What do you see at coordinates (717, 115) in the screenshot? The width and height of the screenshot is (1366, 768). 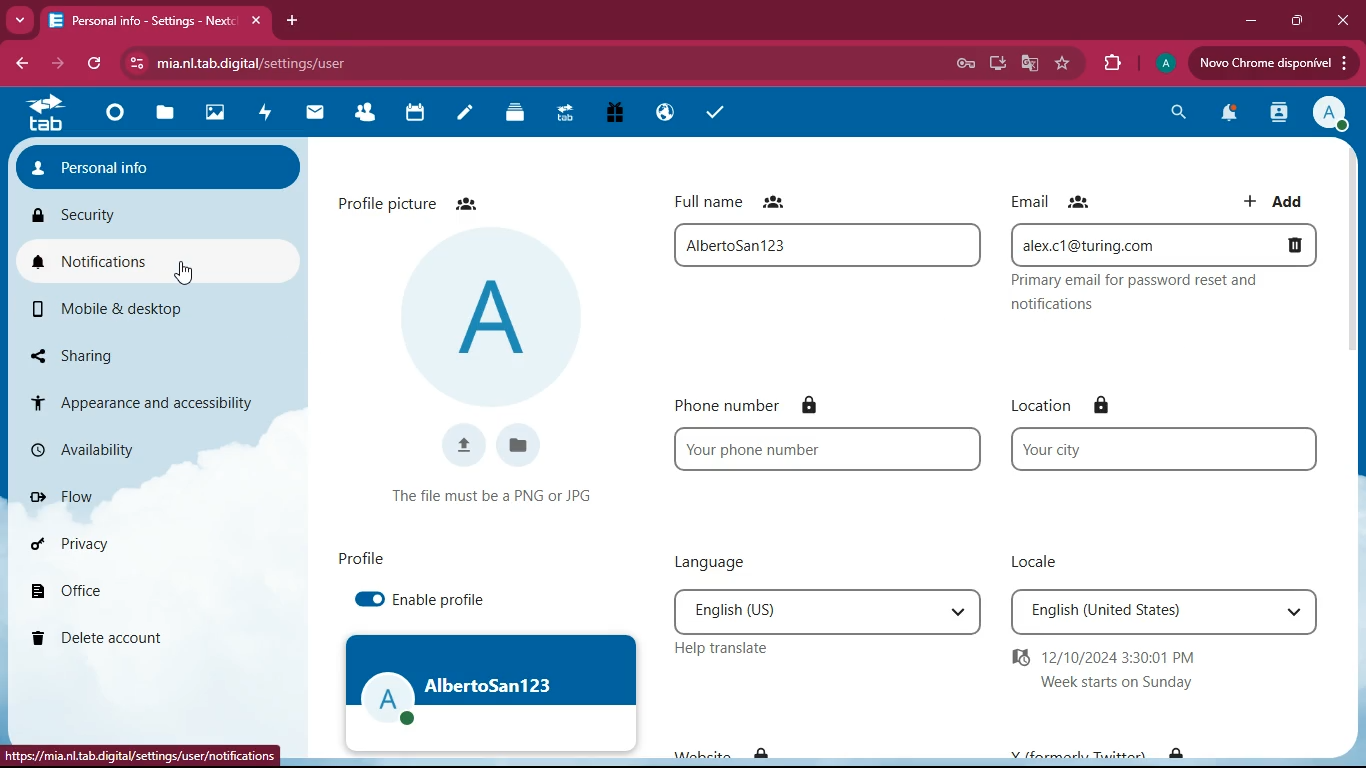 I see `tasks` at bounding box center [717, 115].